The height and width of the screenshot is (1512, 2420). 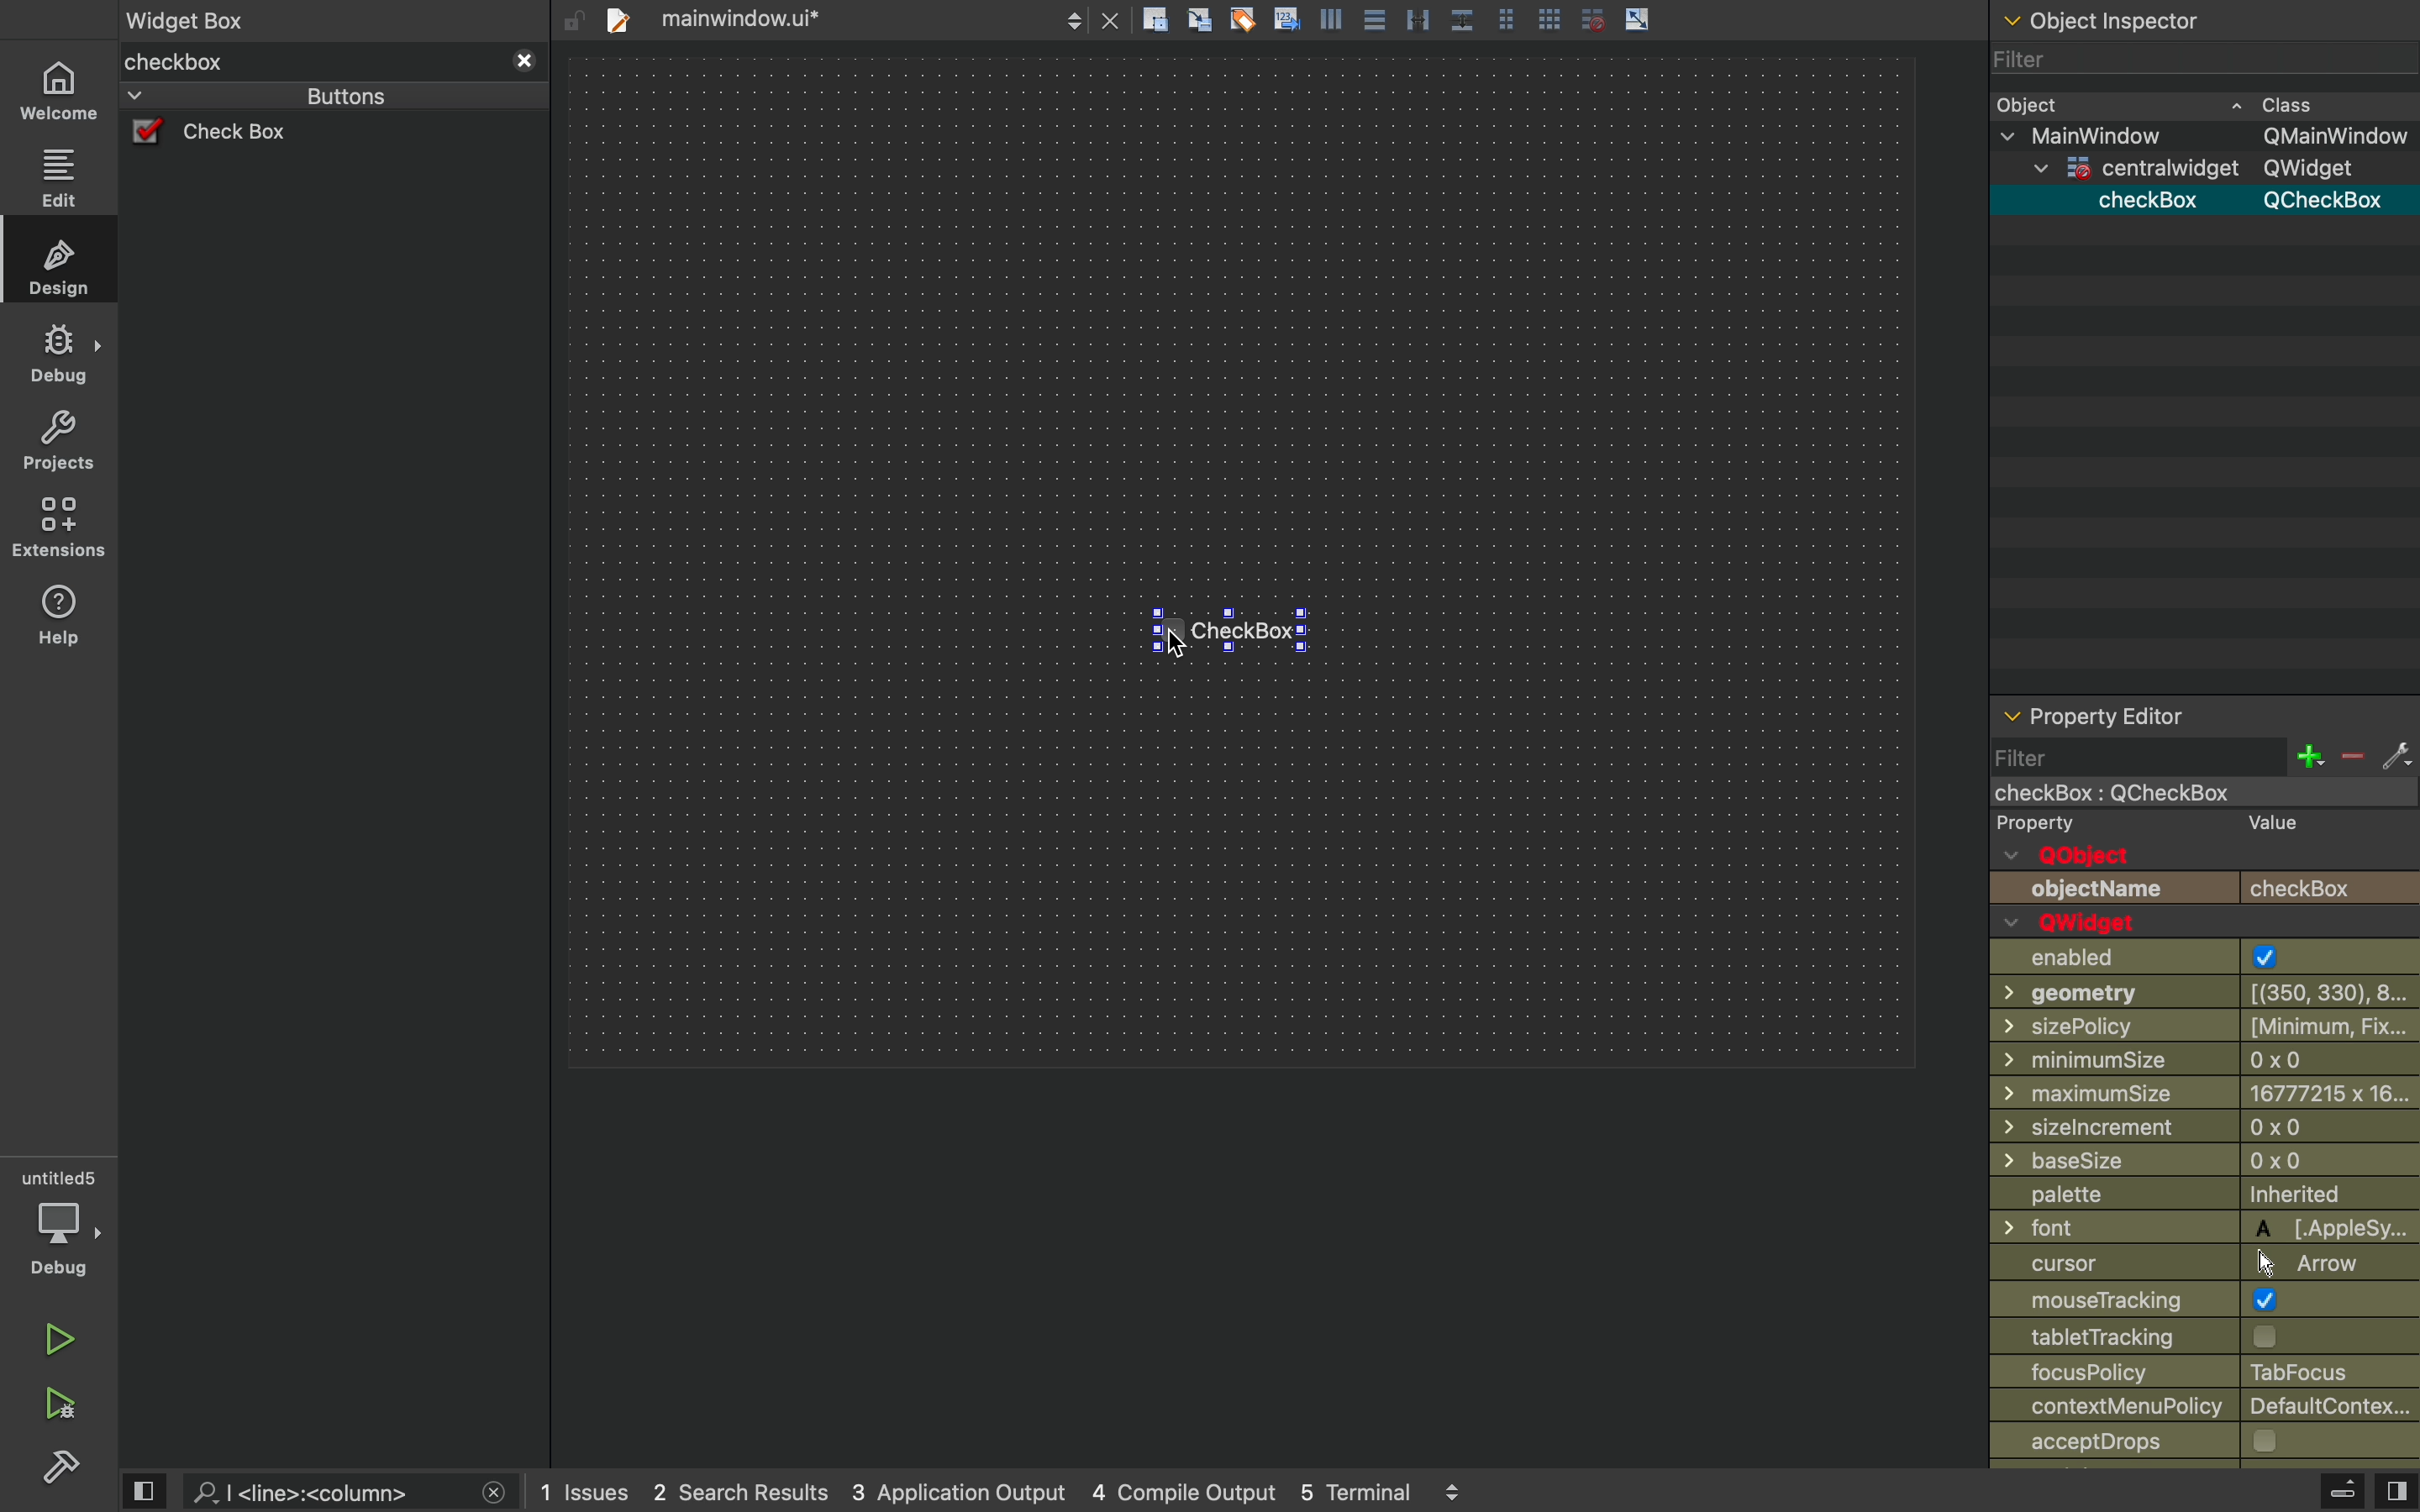 I want to click on mainwindow, so click(x=2204, y=136).